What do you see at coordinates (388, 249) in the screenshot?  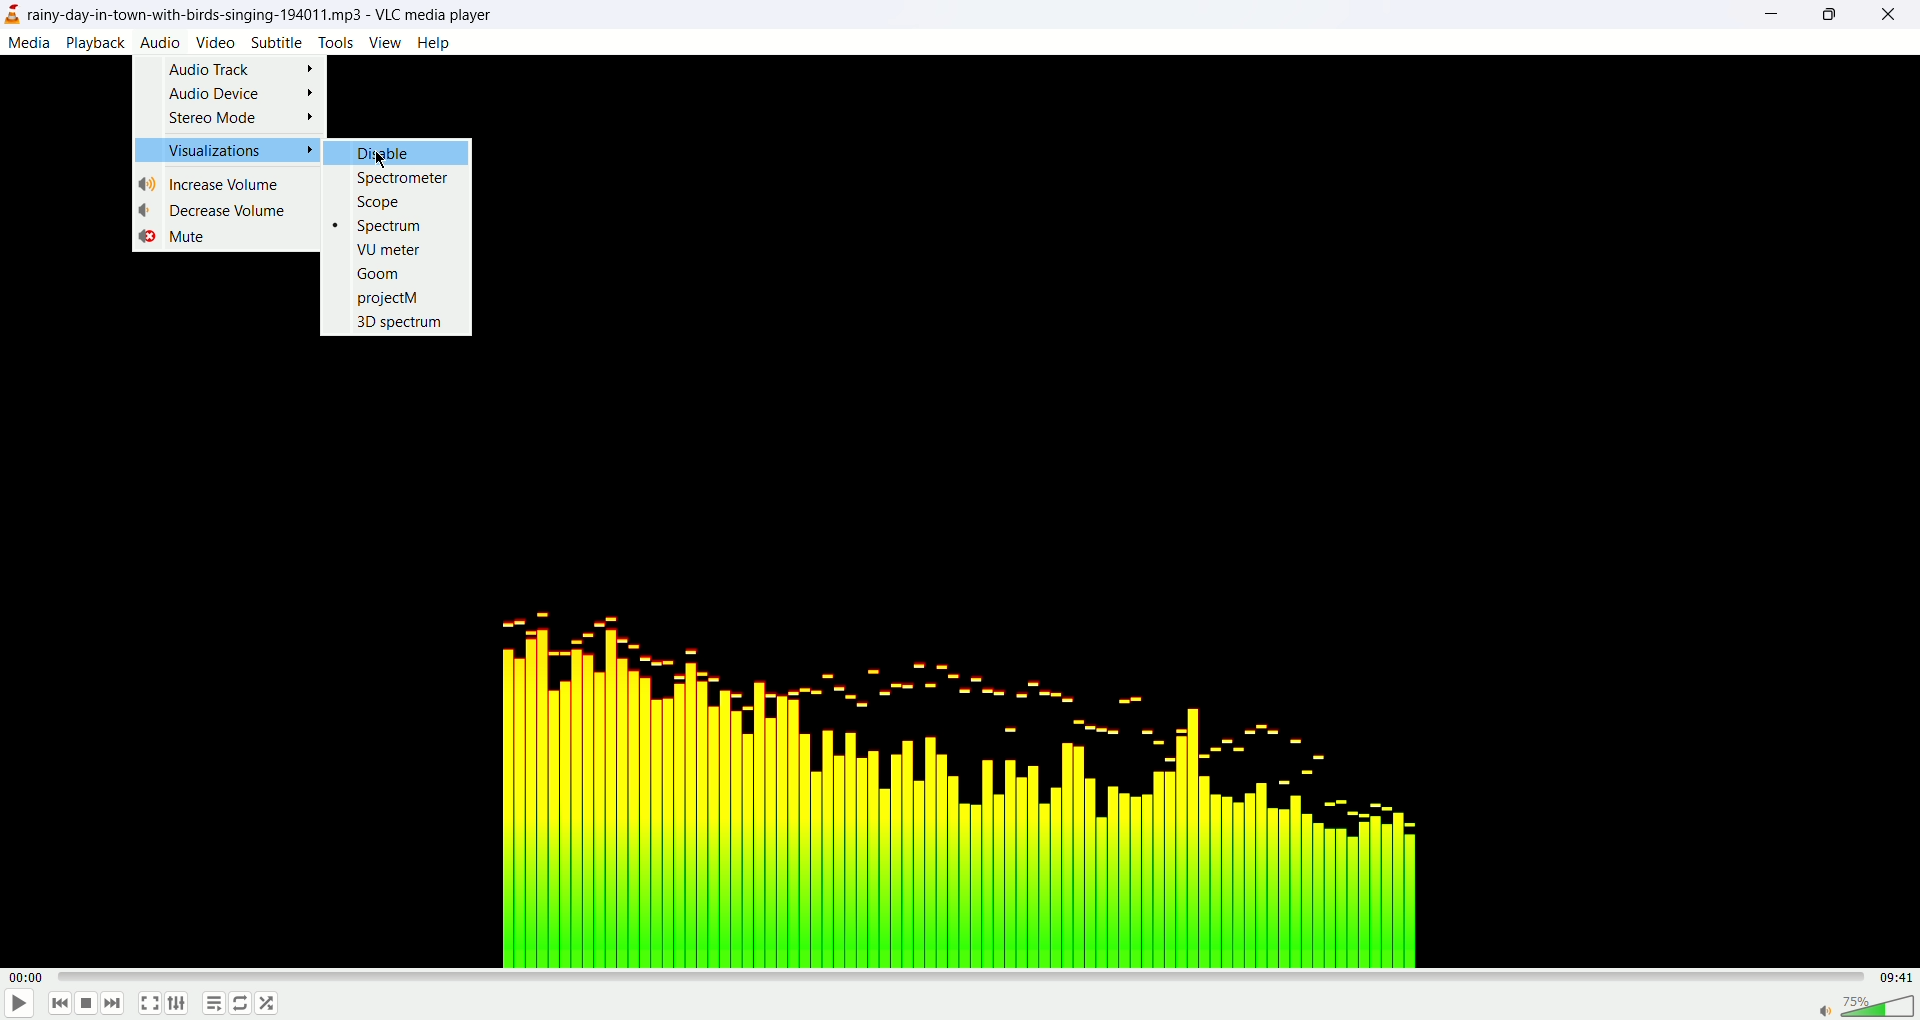 I see `VU meter` at bounding box center [388, 249].